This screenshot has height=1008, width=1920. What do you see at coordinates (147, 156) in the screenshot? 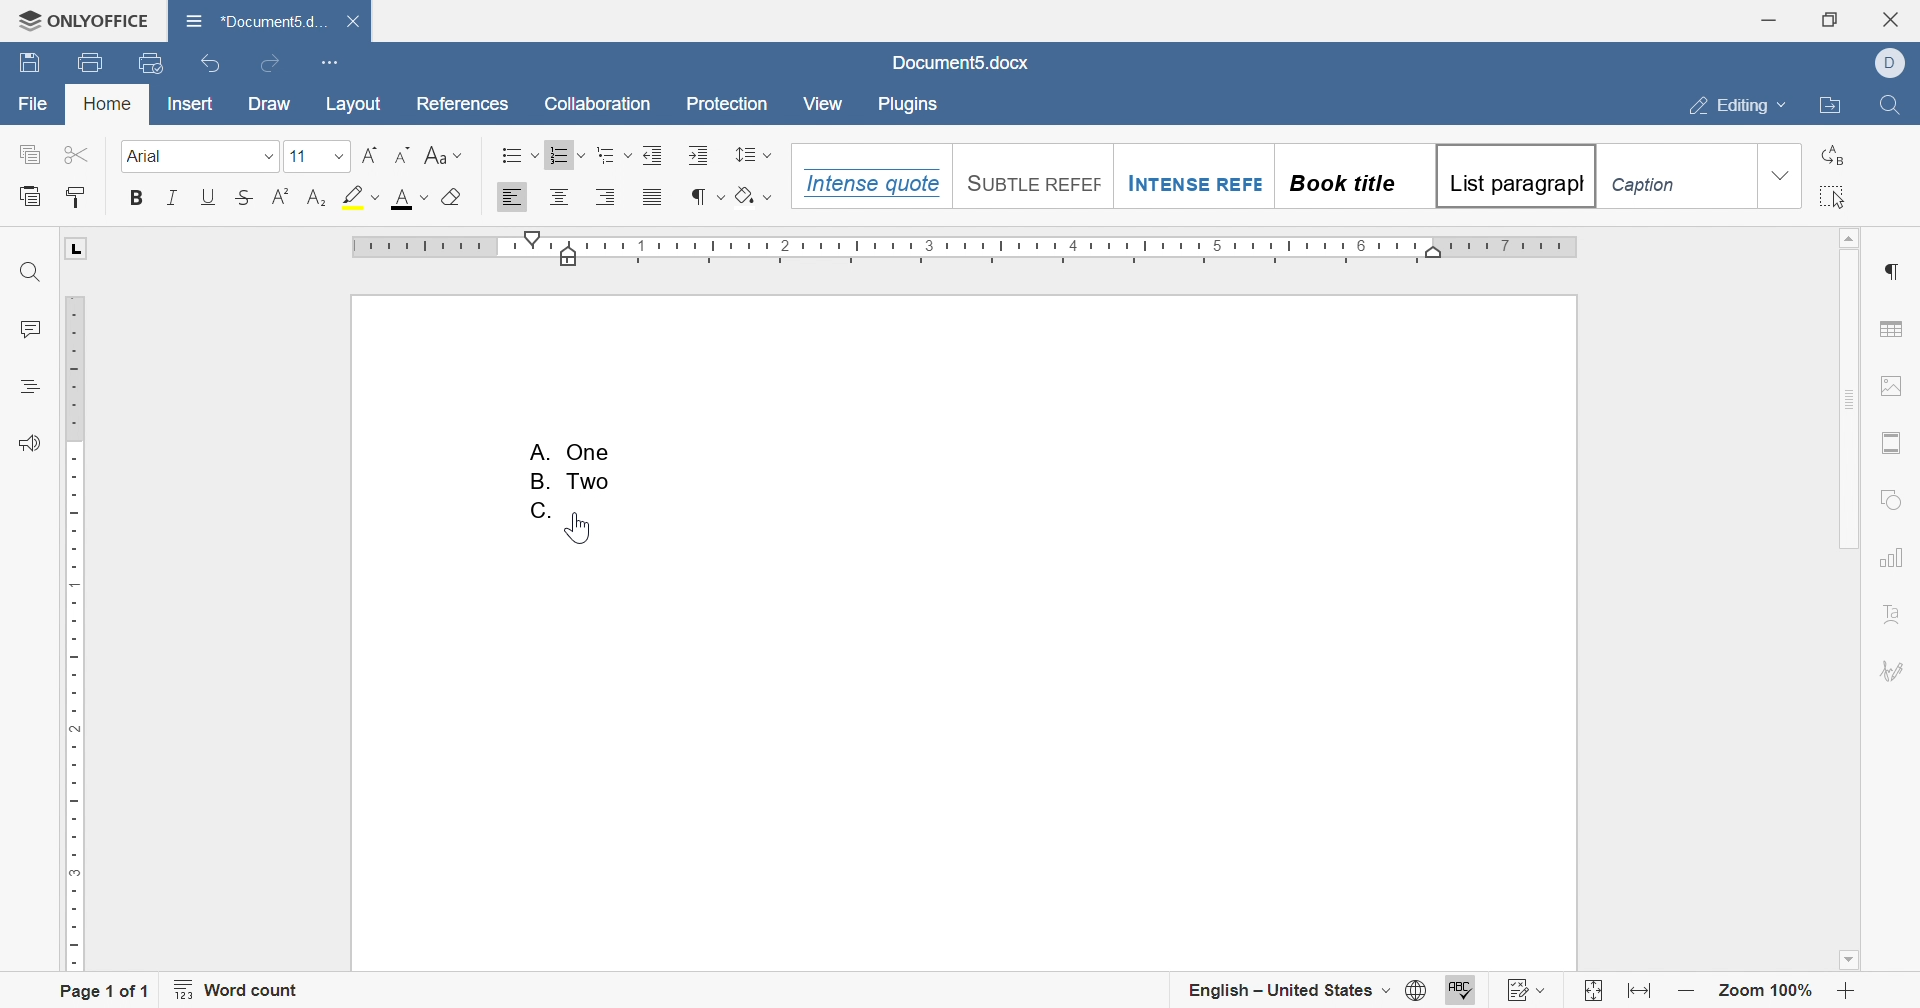
I see `Font` at bounding box center [147, 156].